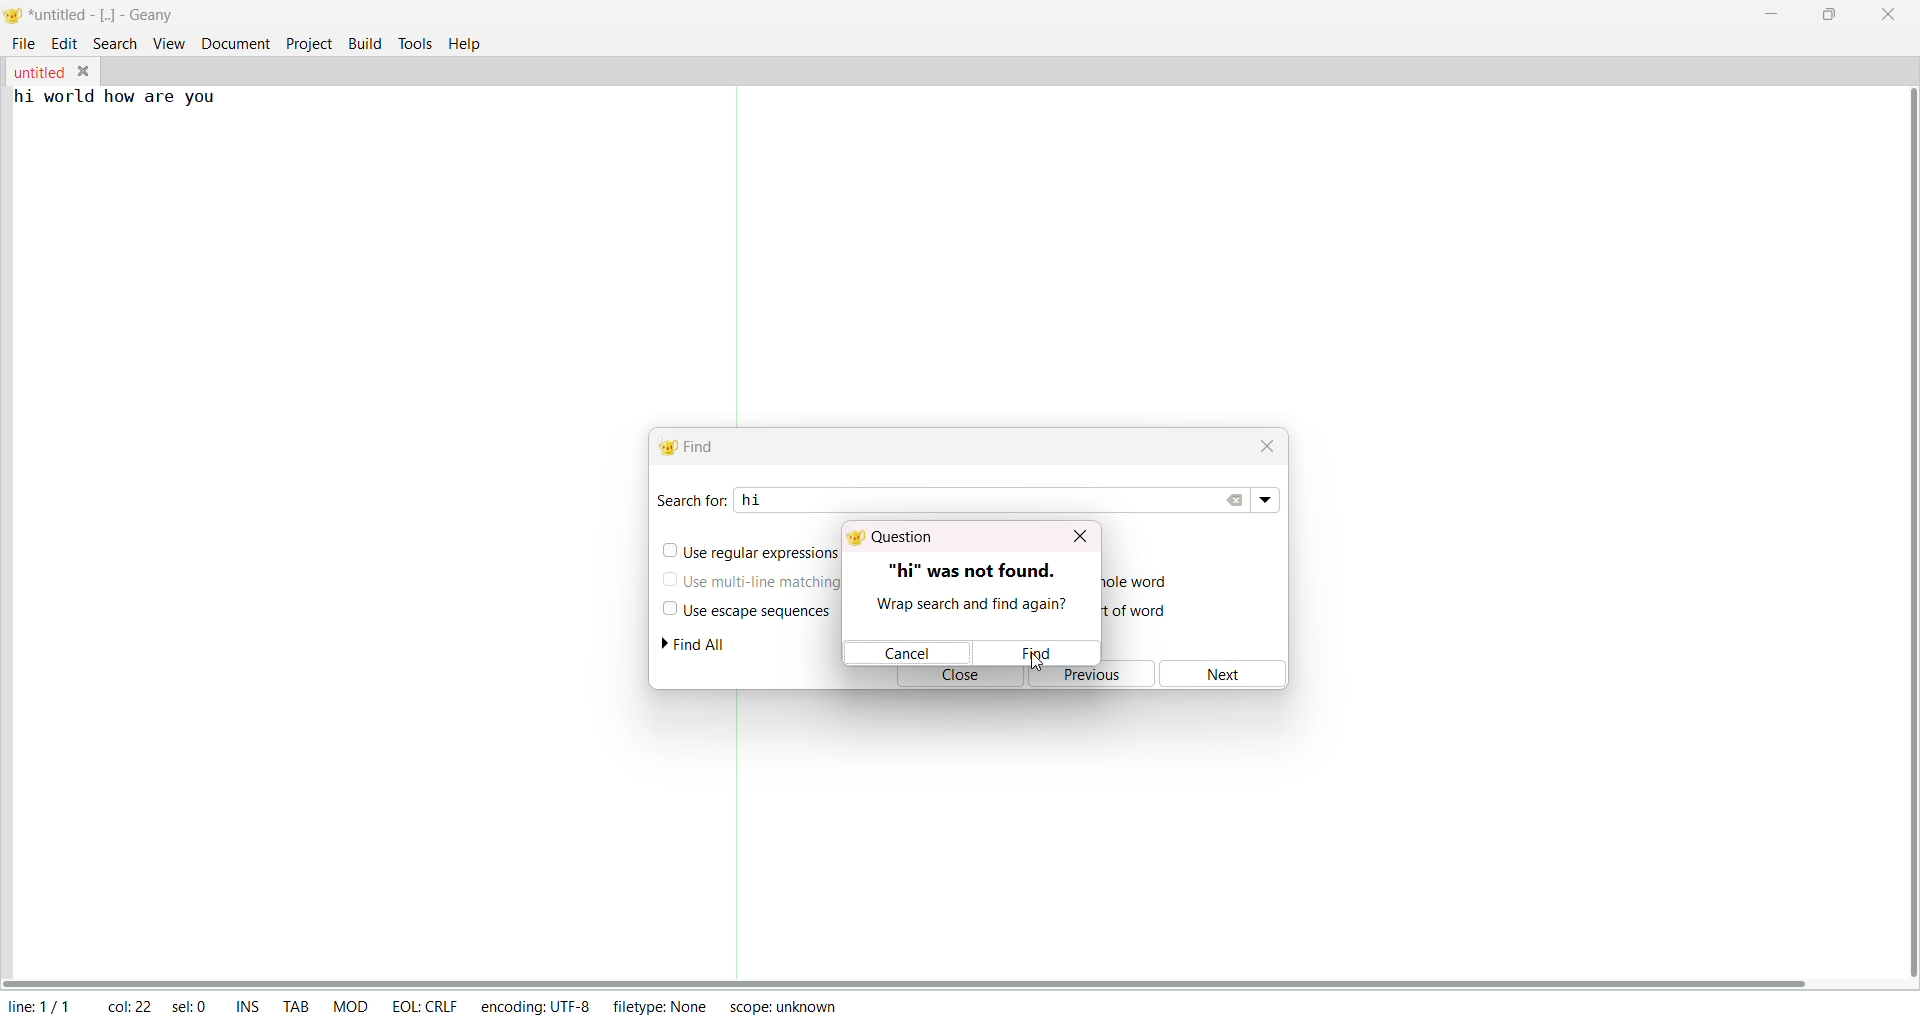  Describe the element at coordinates (1096, 684) in the screenshot. I see `previous` at that location.